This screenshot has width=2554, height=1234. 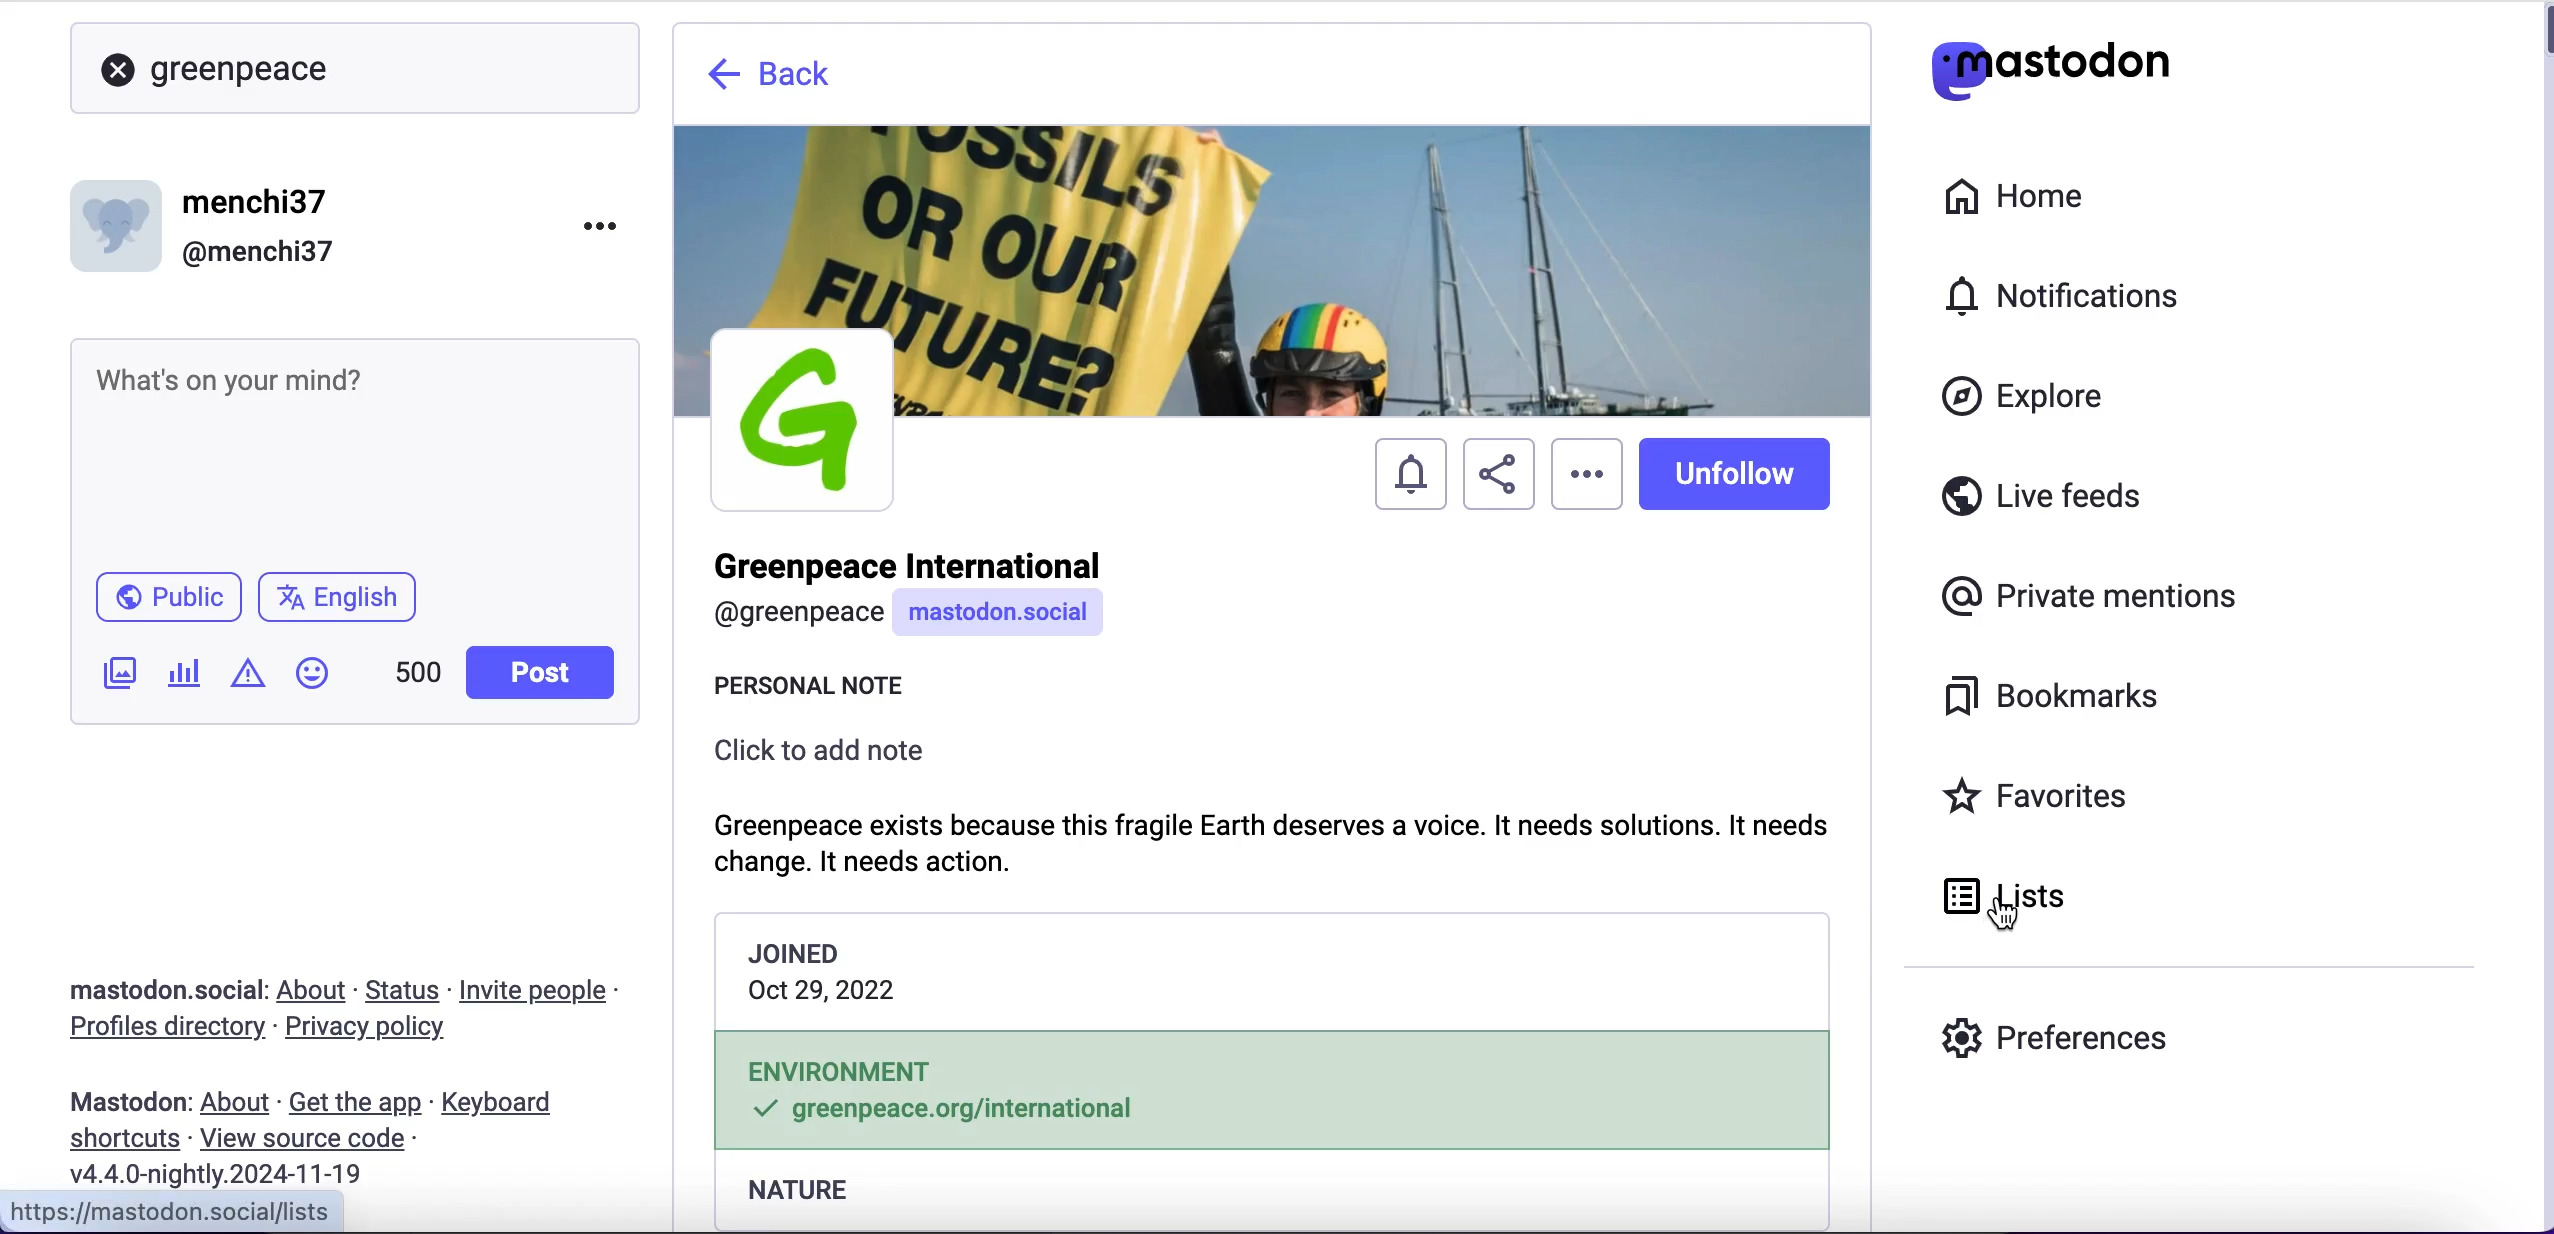 What do you see at coordinates (249, 68) in the screenshot?
I see `greenpeace` at bounding box center [249, 68].